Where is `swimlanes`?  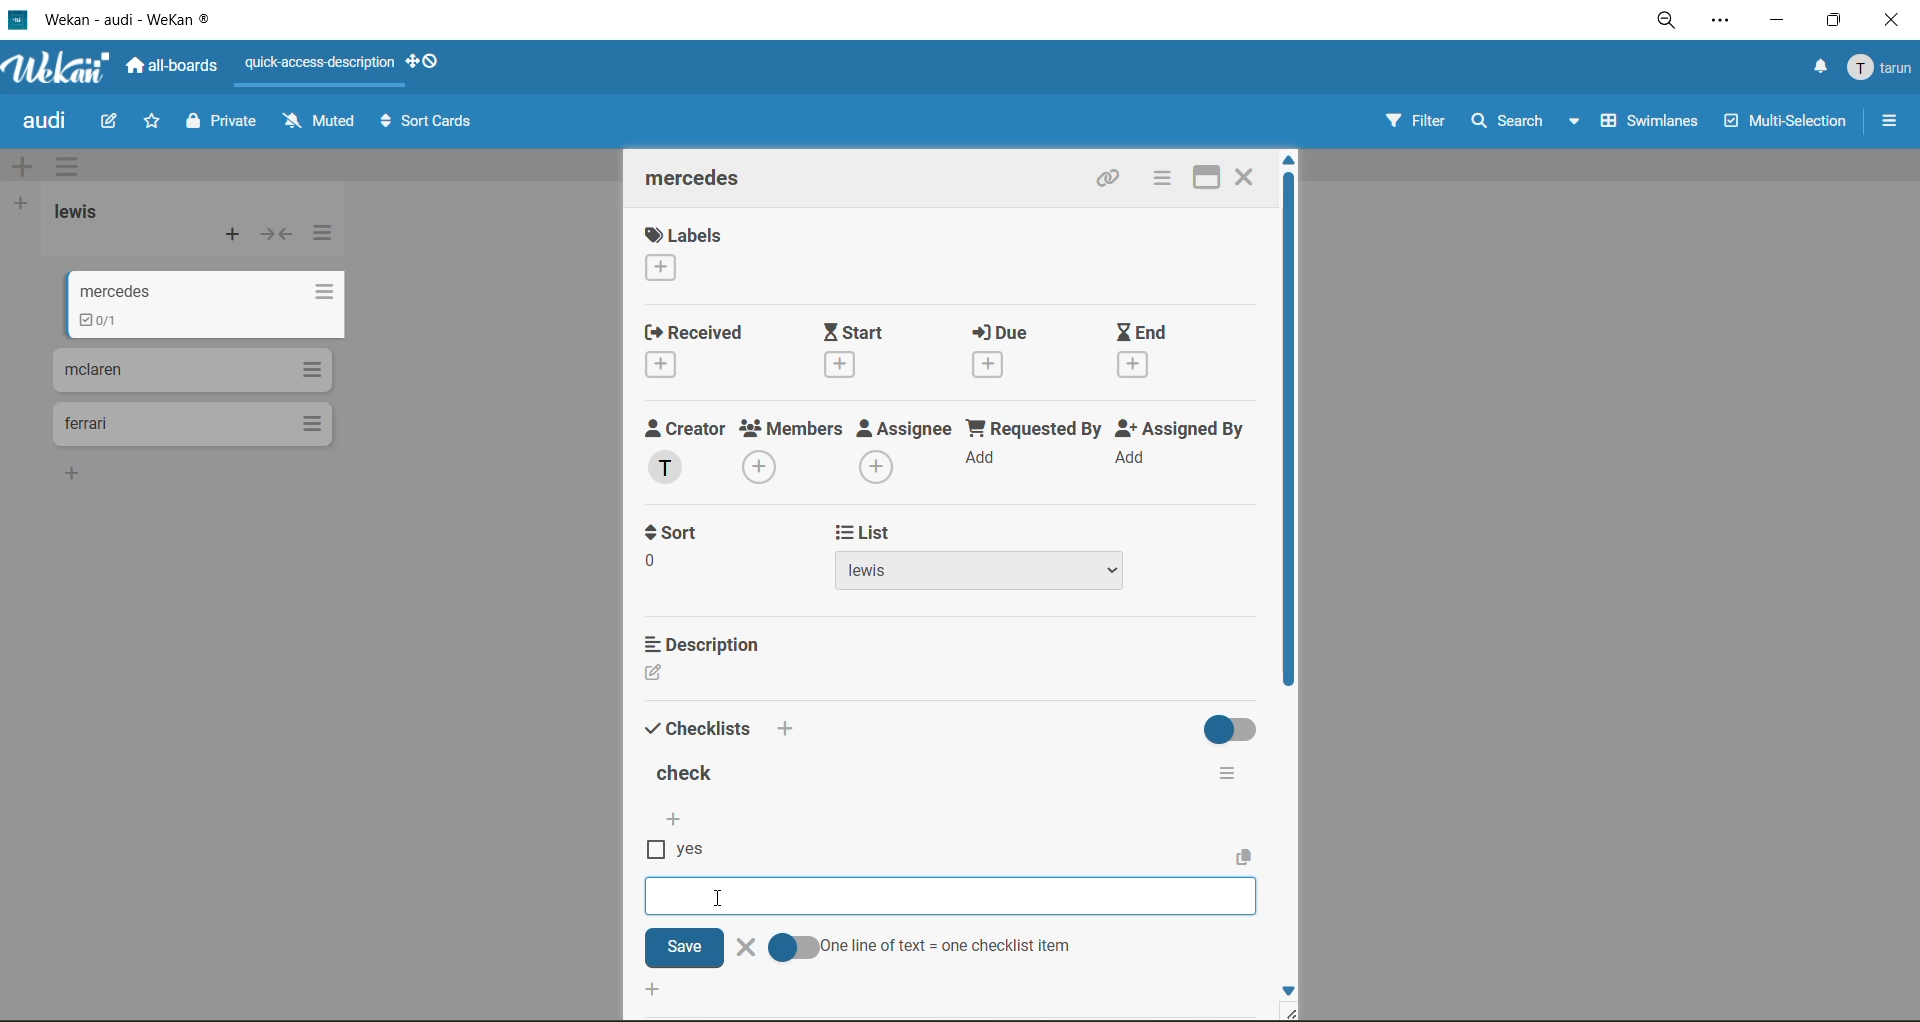
swimlanes is located at coordinates (1653, 124).